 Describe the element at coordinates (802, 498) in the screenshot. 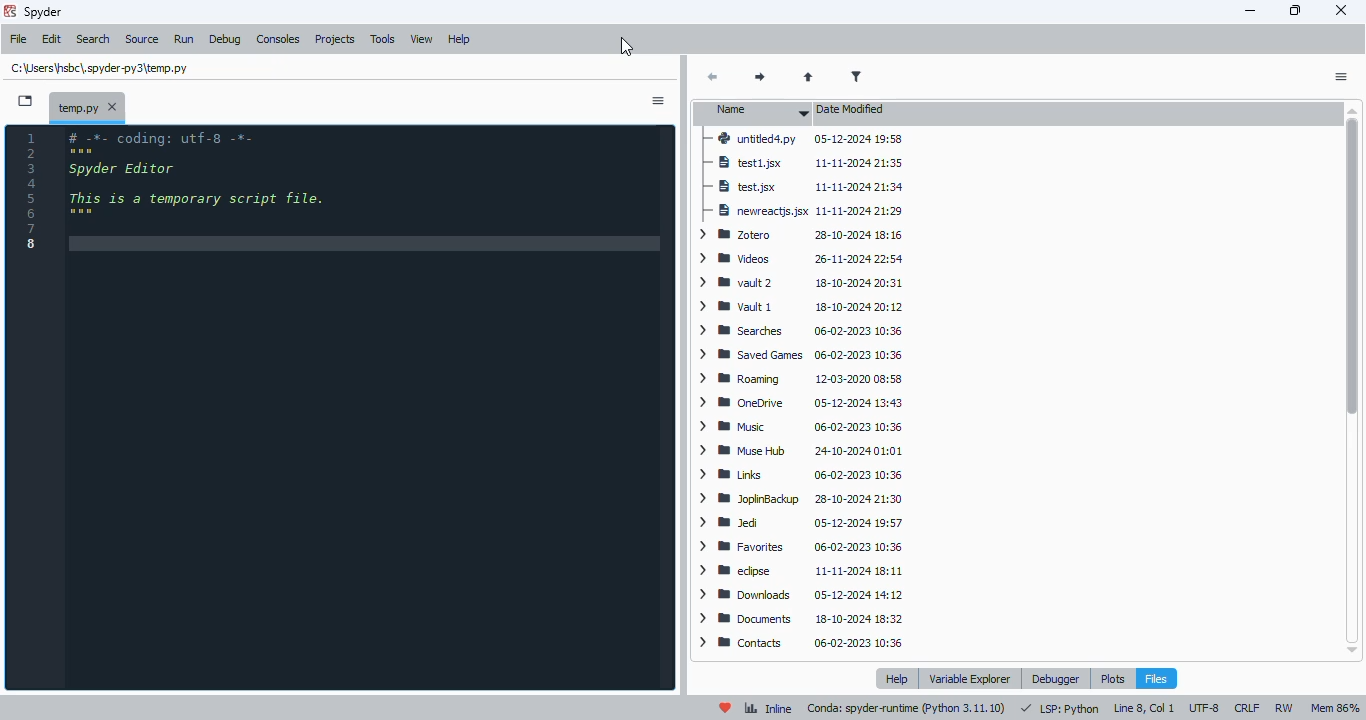

I see `JoplinBackup` at that location.